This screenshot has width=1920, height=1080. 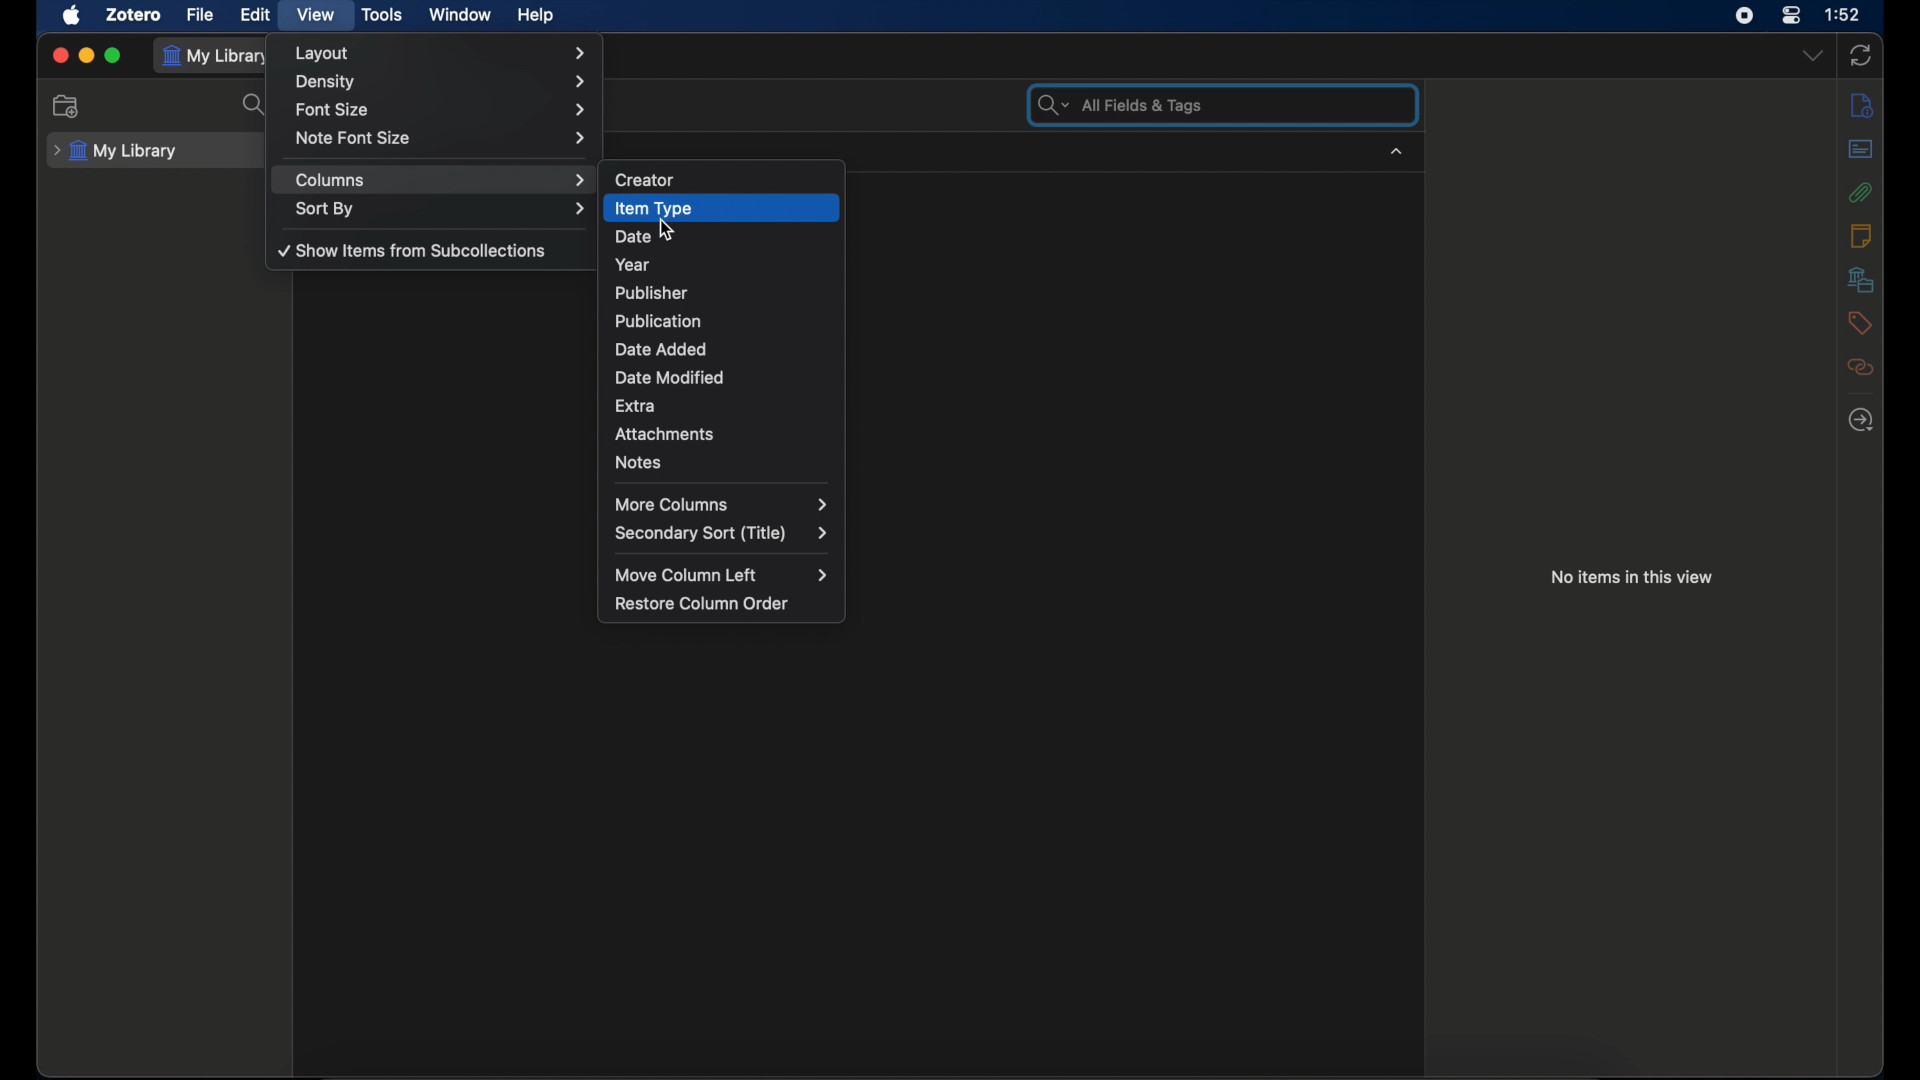 What do you see at coordinates (634, 265) in the screenshot?
I see `year` at bounding box center [634, 265].